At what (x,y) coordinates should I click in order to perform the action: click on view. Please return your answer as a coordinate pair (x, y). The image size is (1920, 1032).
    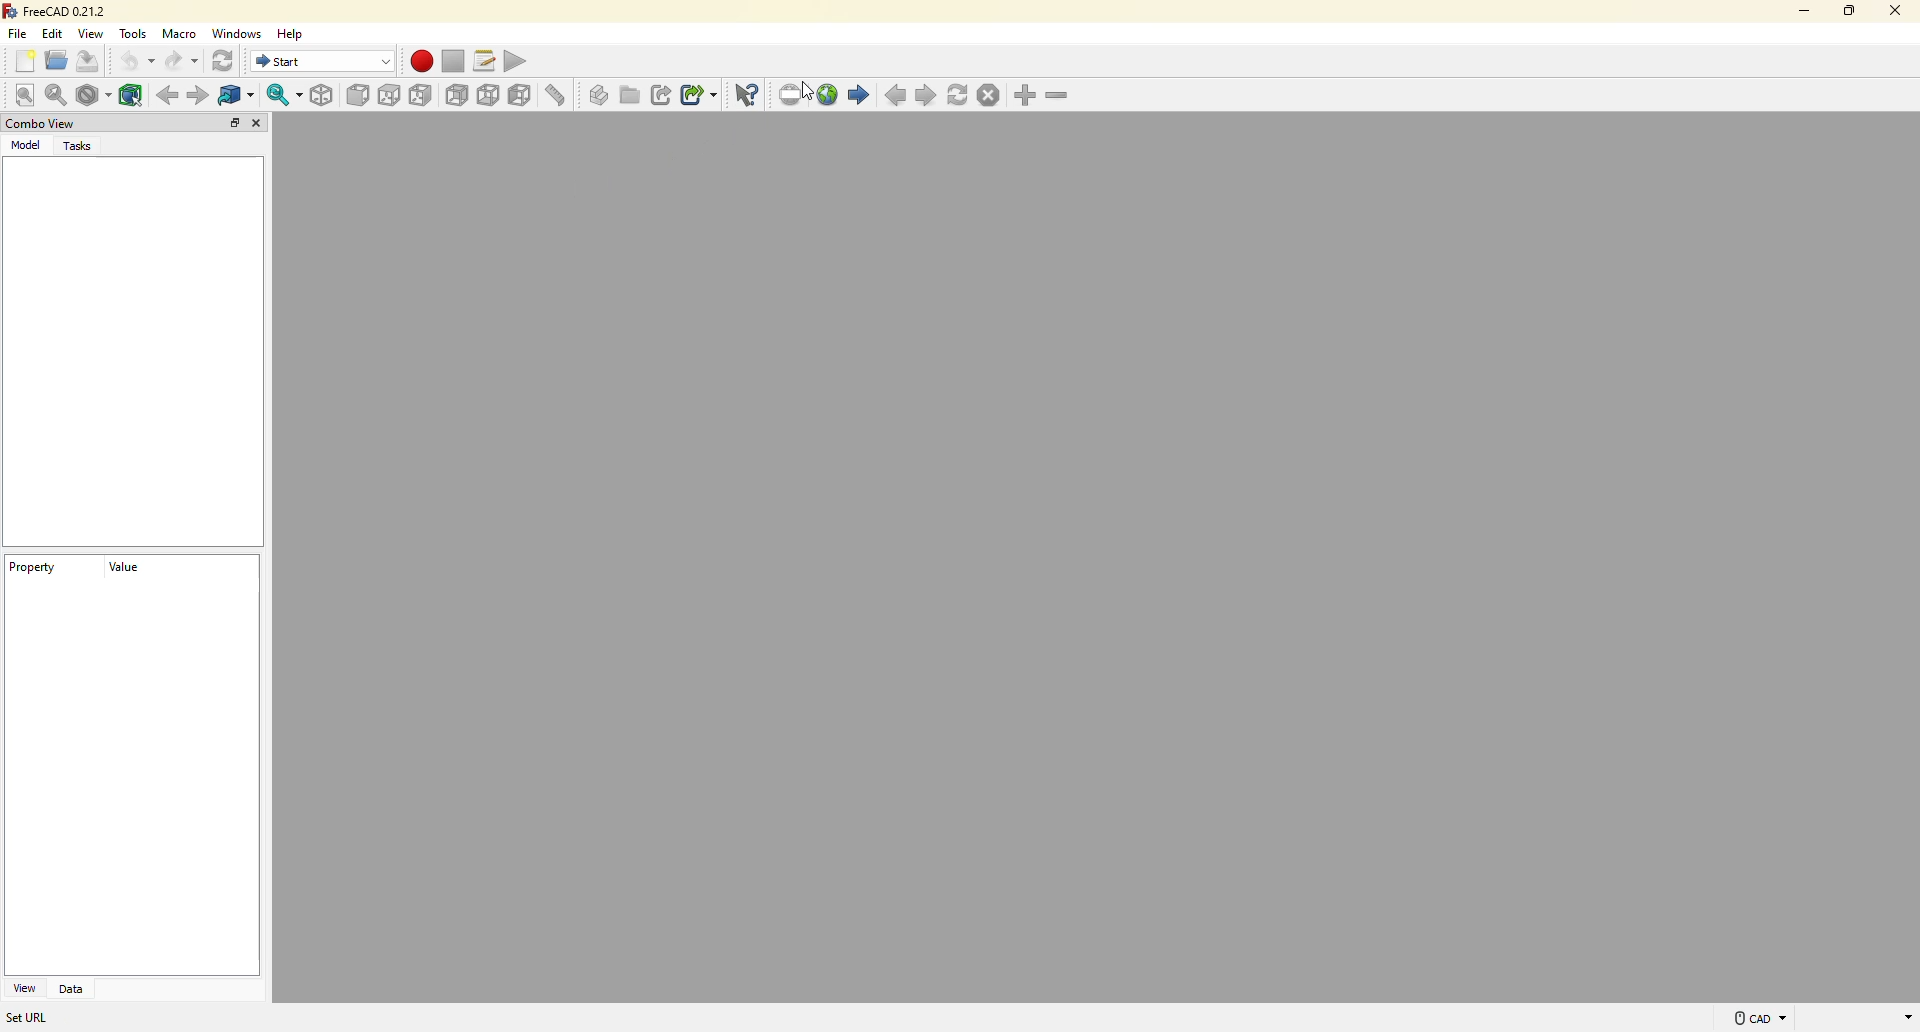
    Looking at the image, I should click on (23, 988).